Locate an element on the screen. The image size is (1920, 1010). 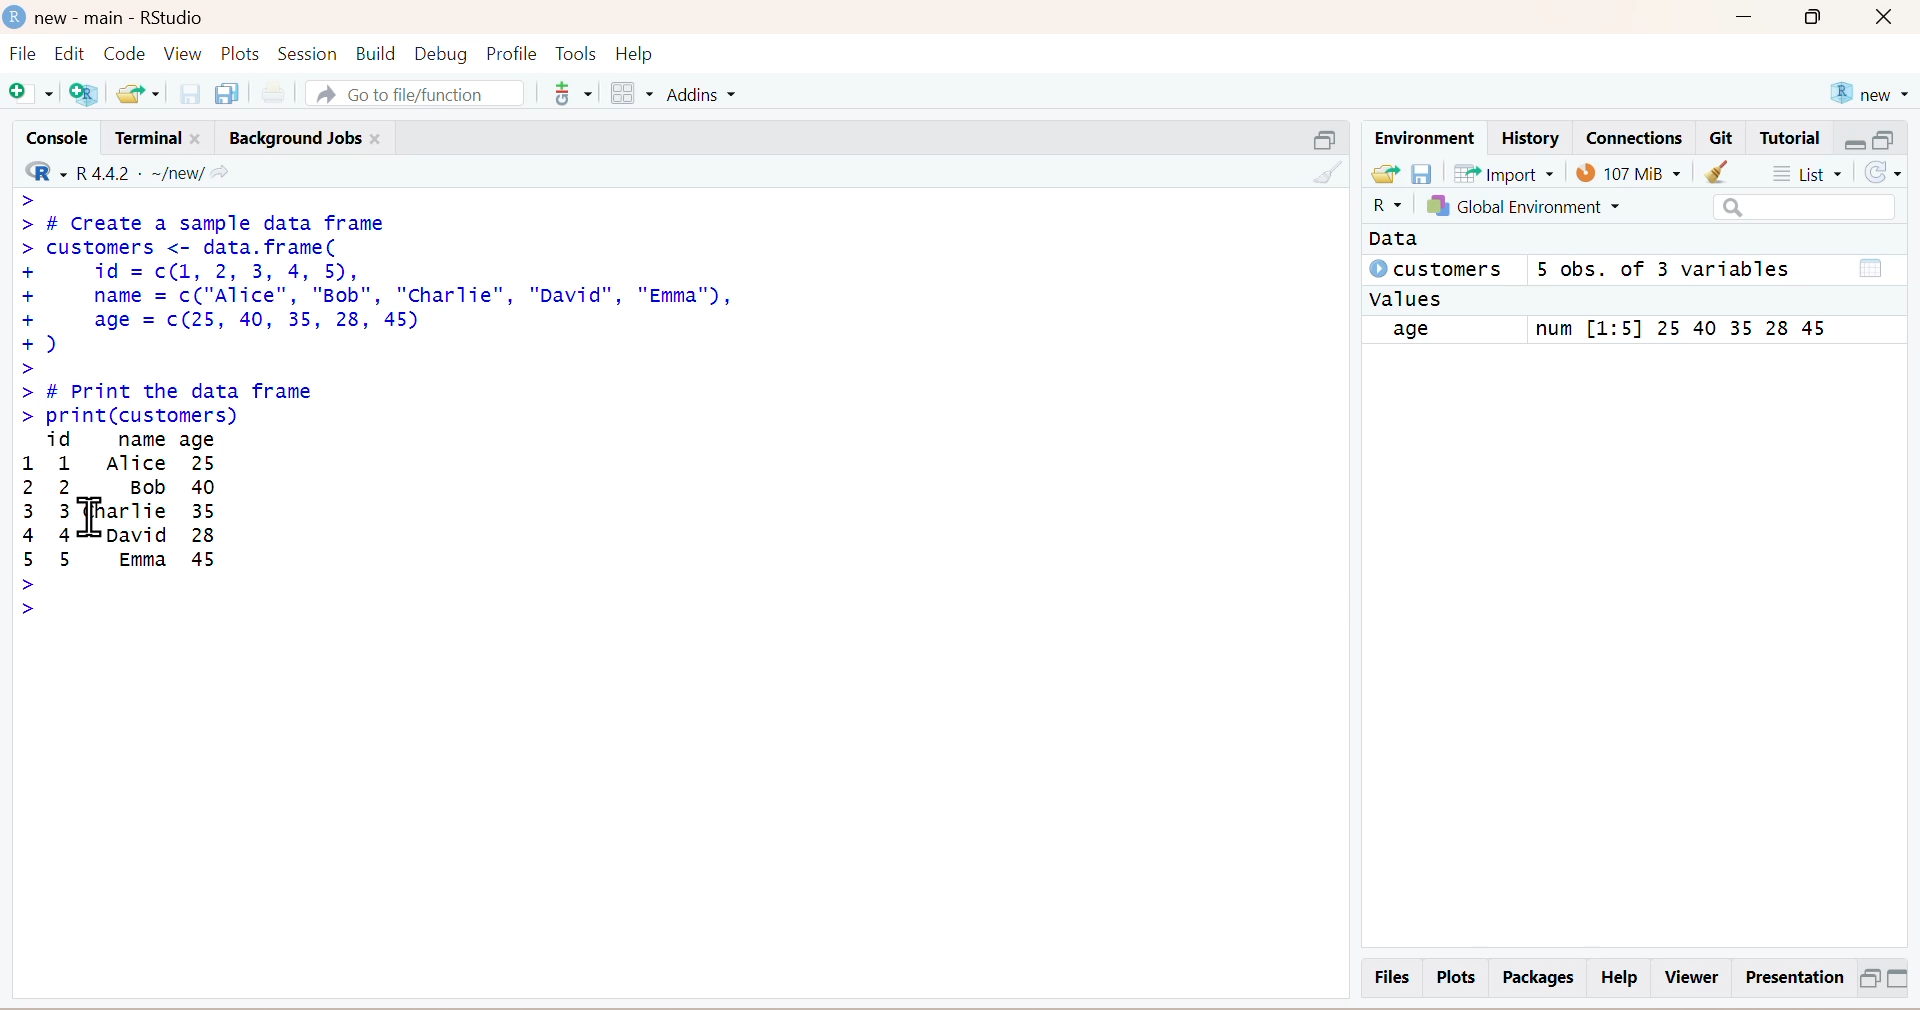
workspaces pane is located at coordinates (629, 90).